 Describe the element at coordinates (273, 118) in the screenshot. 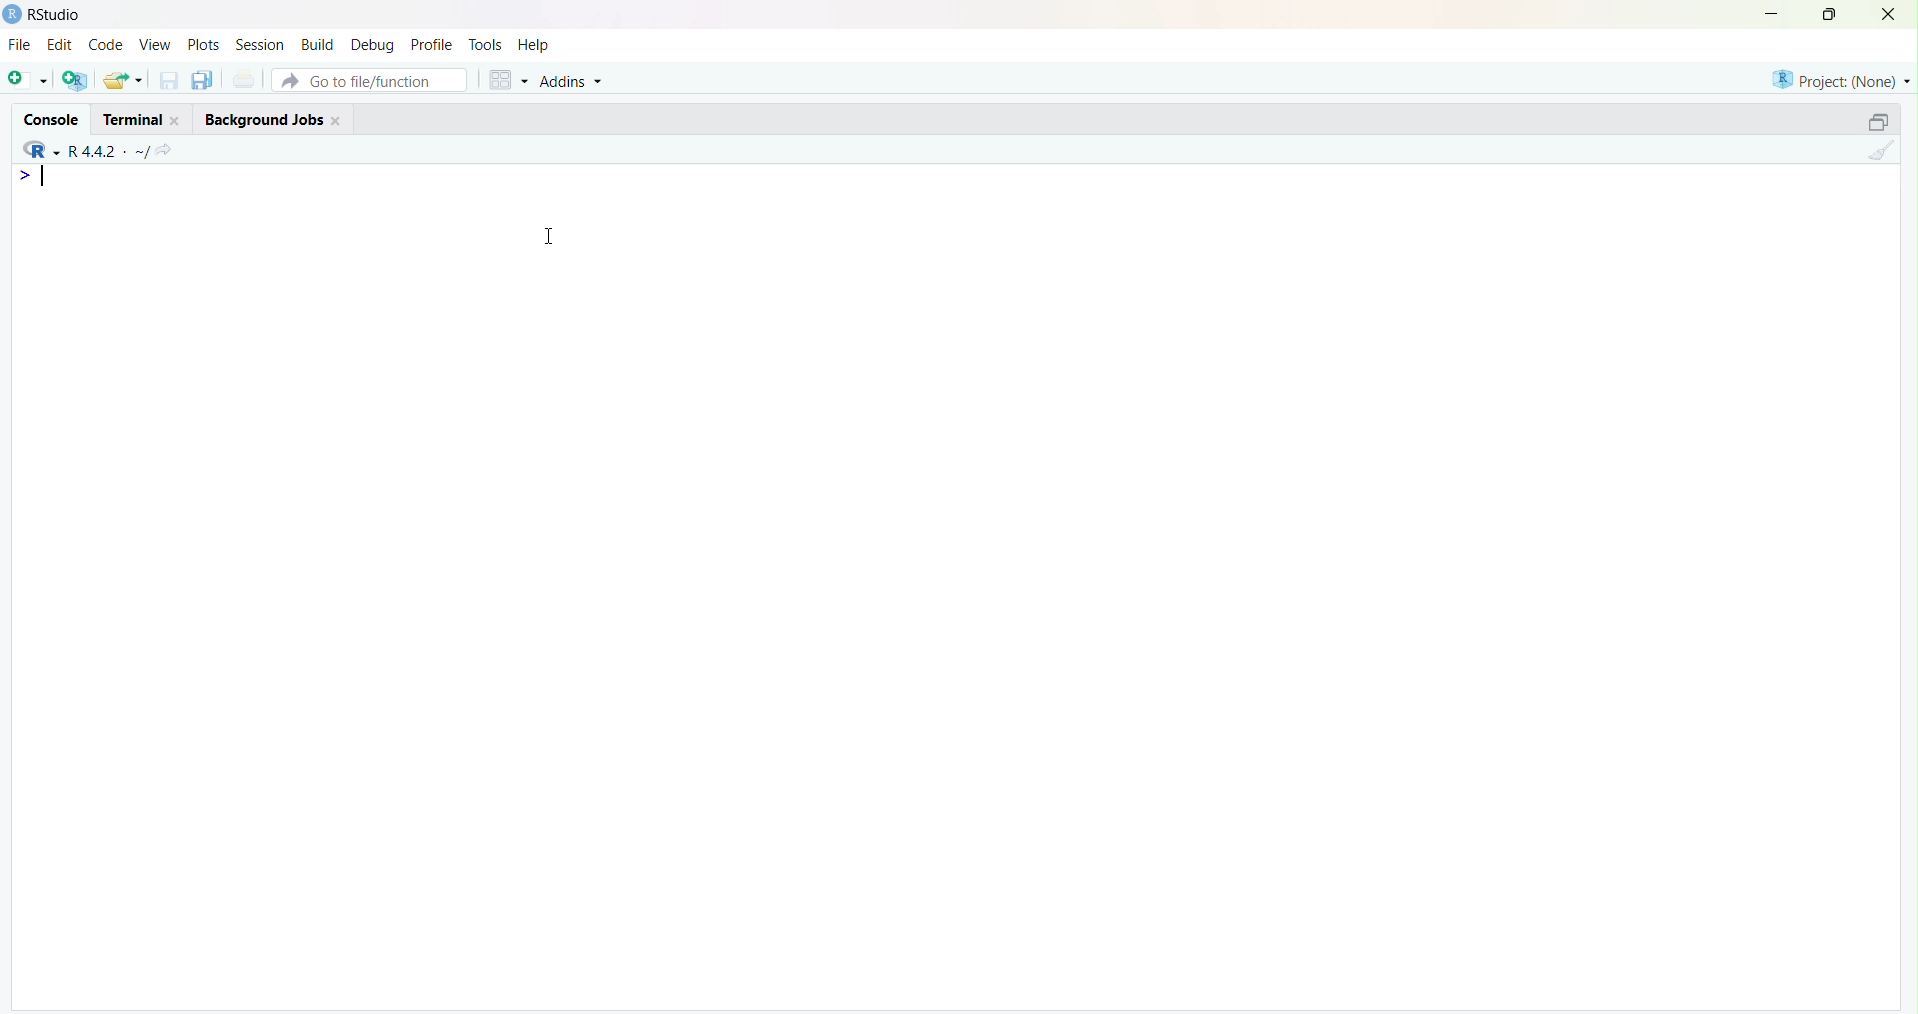

I see `Background Jobs` at that location.